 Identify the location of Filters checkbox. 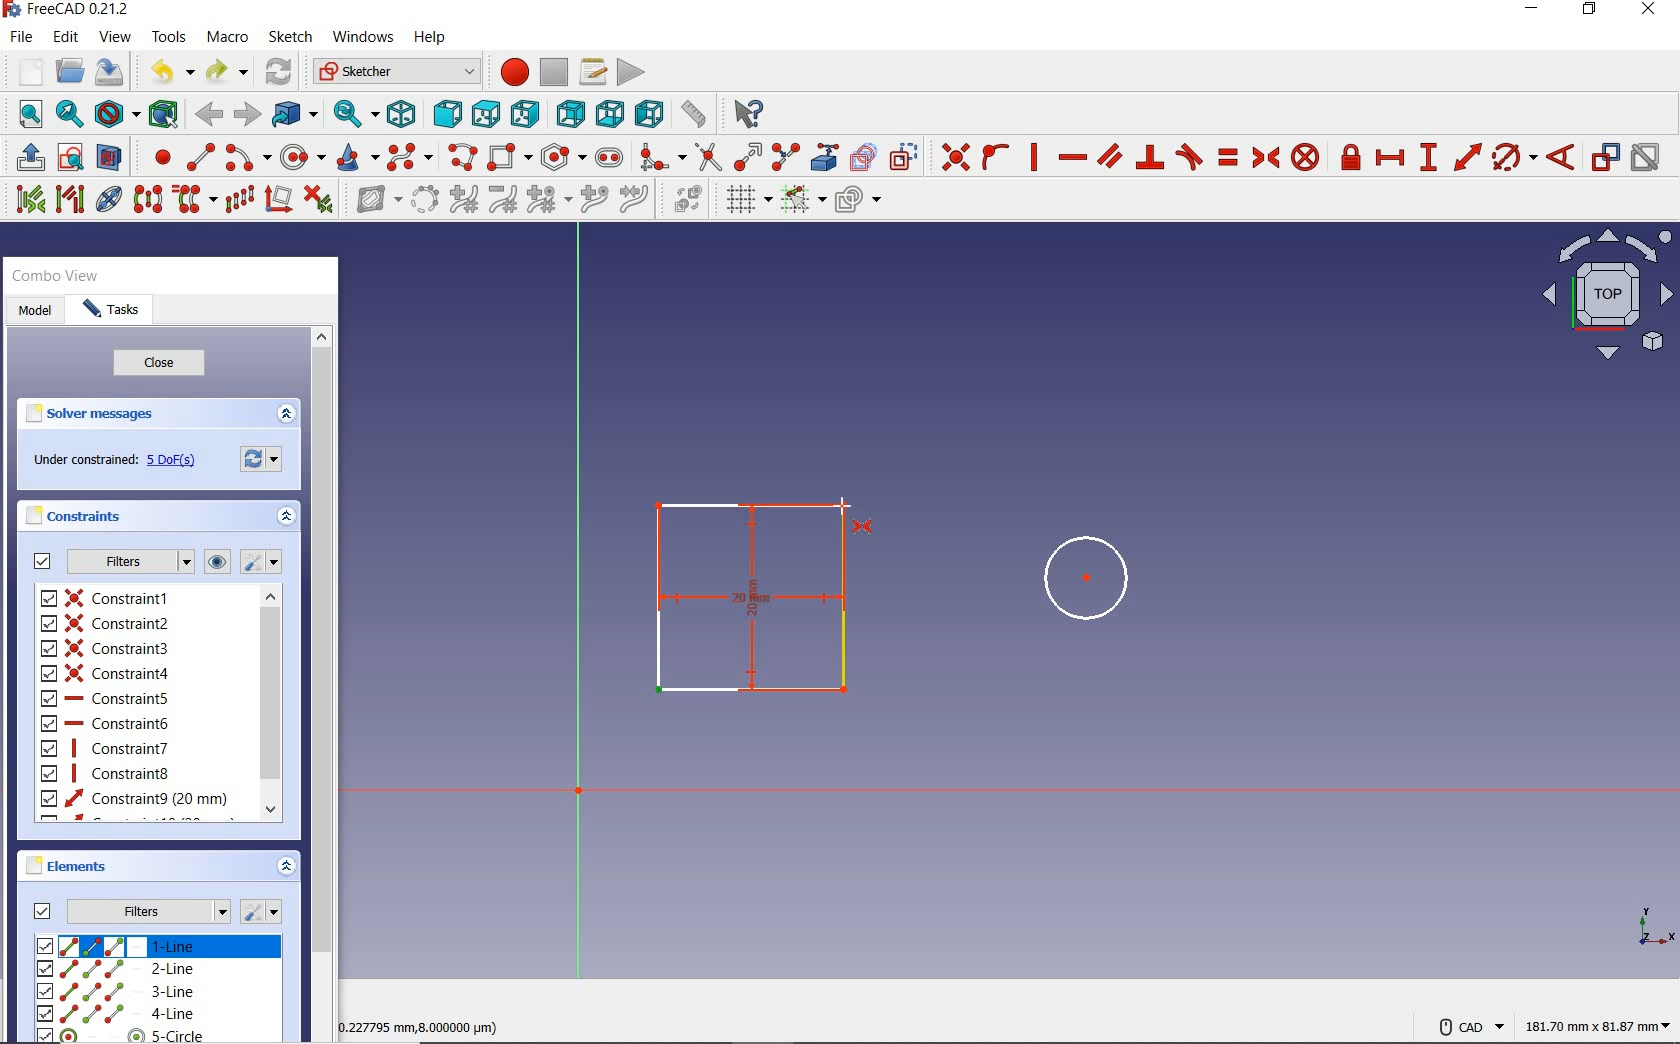
(42, 562).